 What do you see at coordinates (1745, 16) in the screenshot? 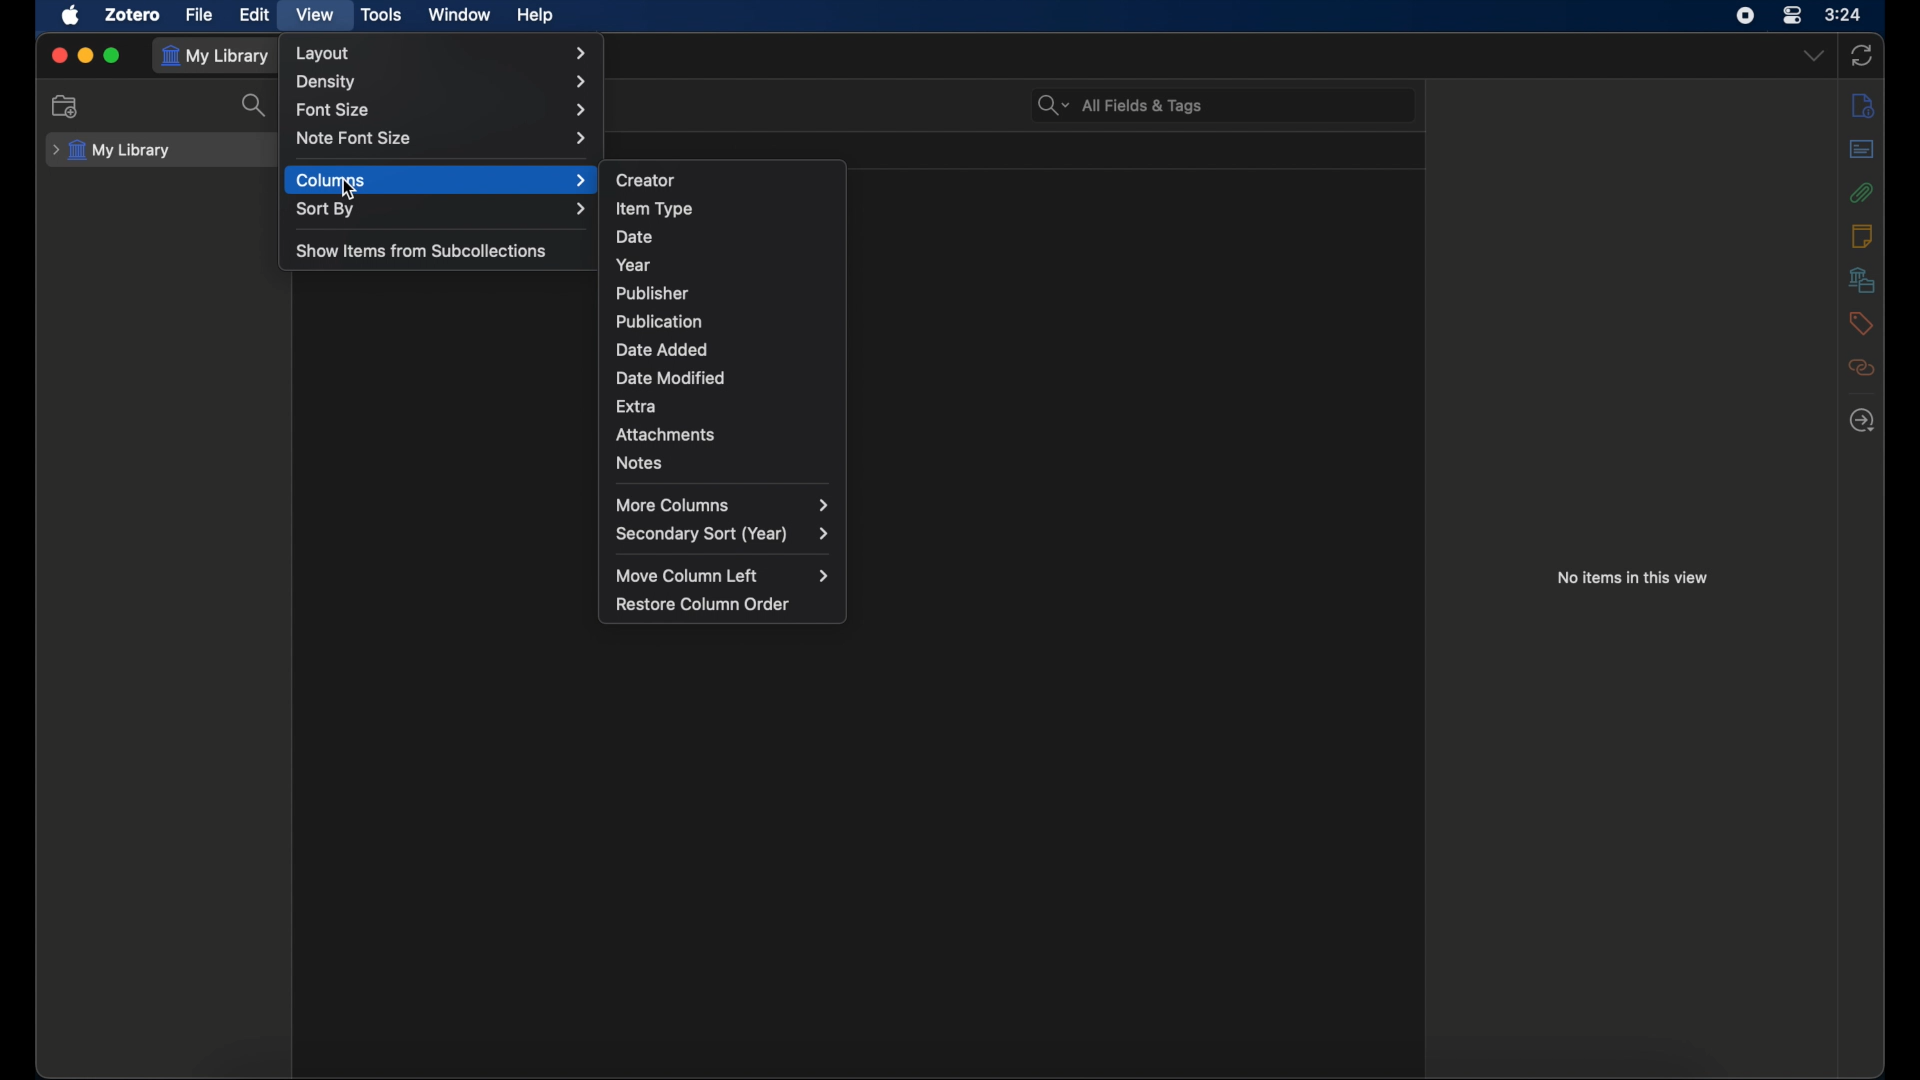
I see `screen recorder` at bounding box center [1745, 16].